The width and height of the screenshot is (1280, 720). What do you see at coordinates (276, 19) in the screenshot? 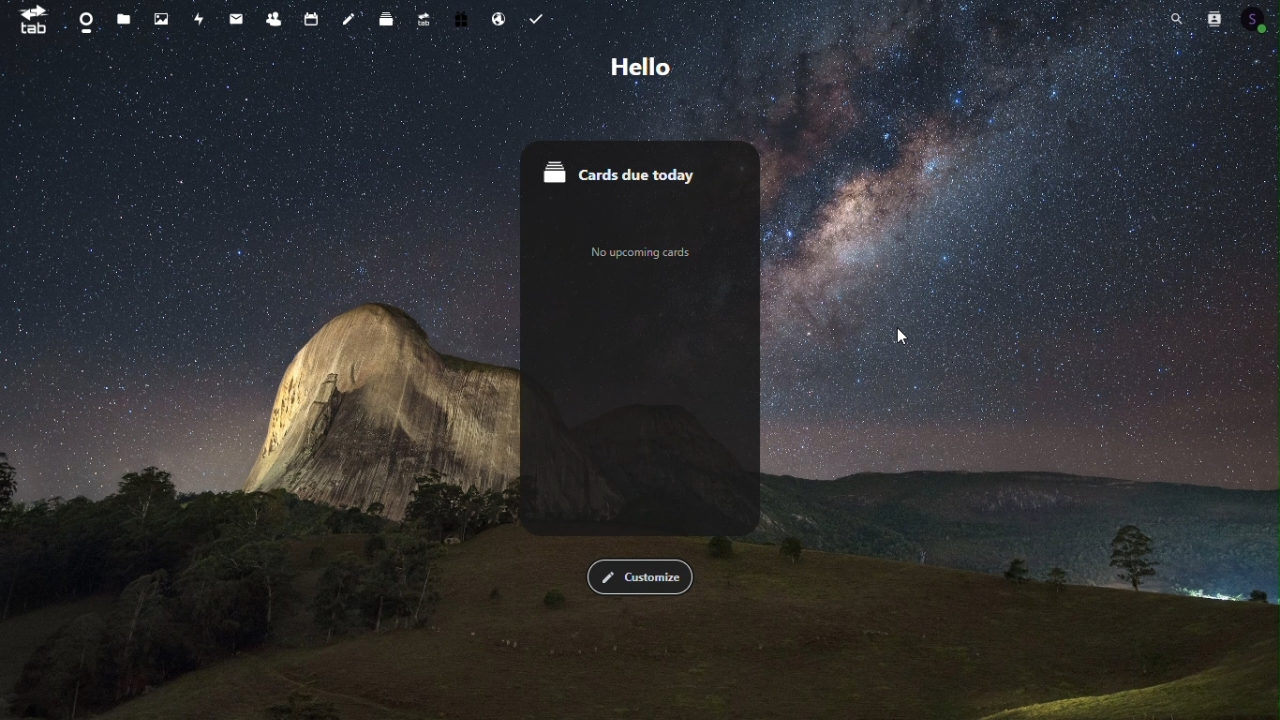
I see `Contacts` at bounding box center [276, 19].